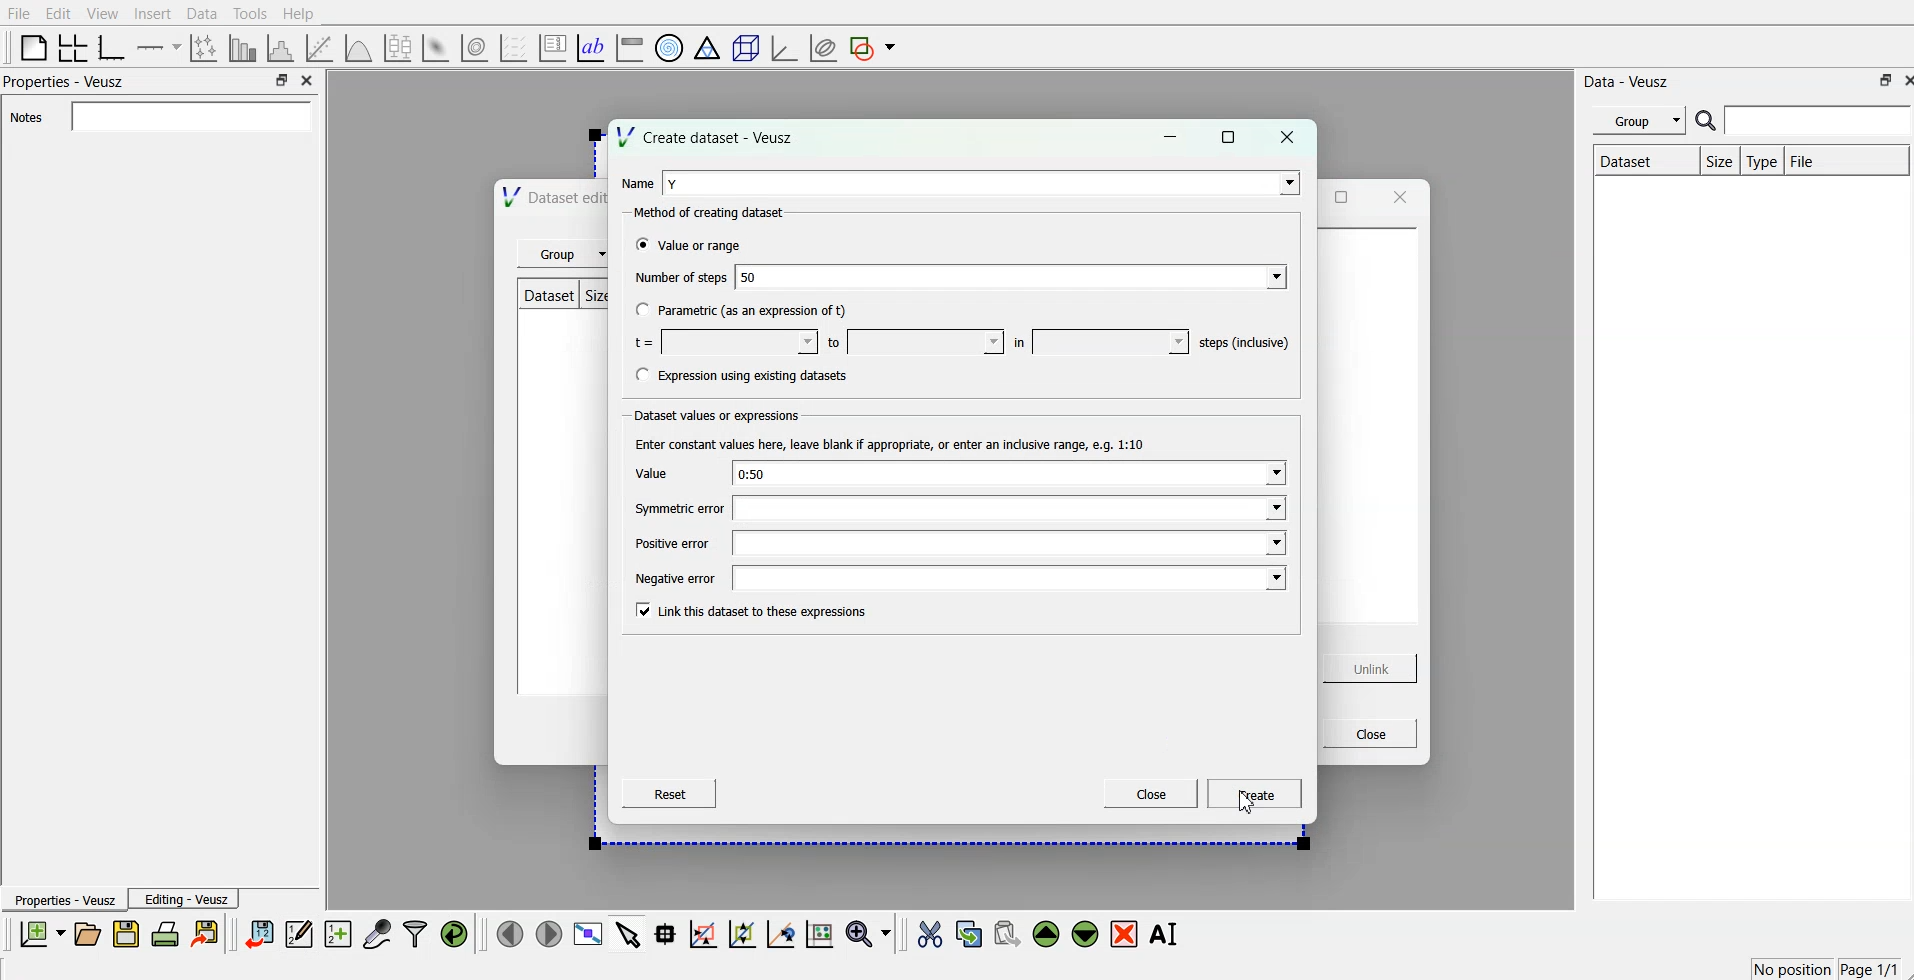 The height and width of the screenshot is (980, 1914). What do you see at coordinates (1111, 340) in the screenshot?
I see `t value in ` at bounding box center [1111, 340].